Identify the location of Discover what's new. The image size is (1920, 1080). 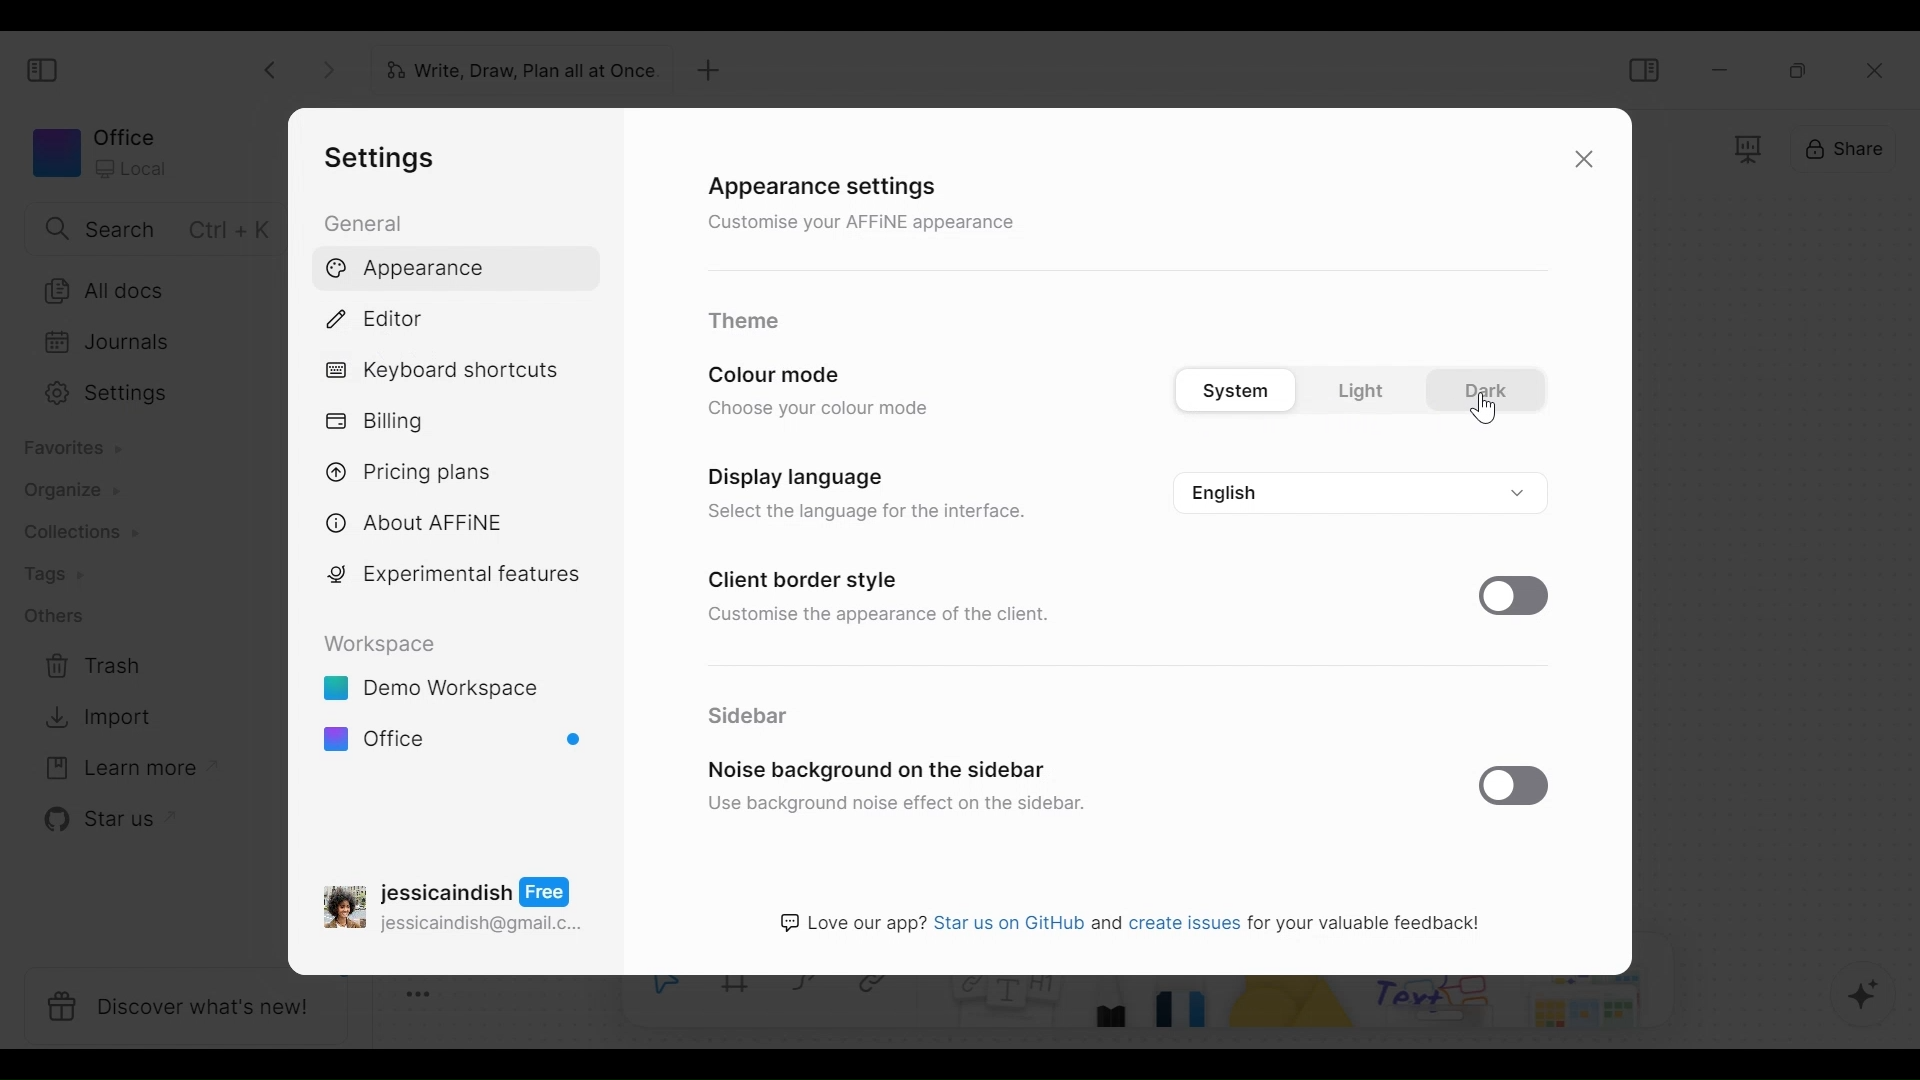
(177, 1005).